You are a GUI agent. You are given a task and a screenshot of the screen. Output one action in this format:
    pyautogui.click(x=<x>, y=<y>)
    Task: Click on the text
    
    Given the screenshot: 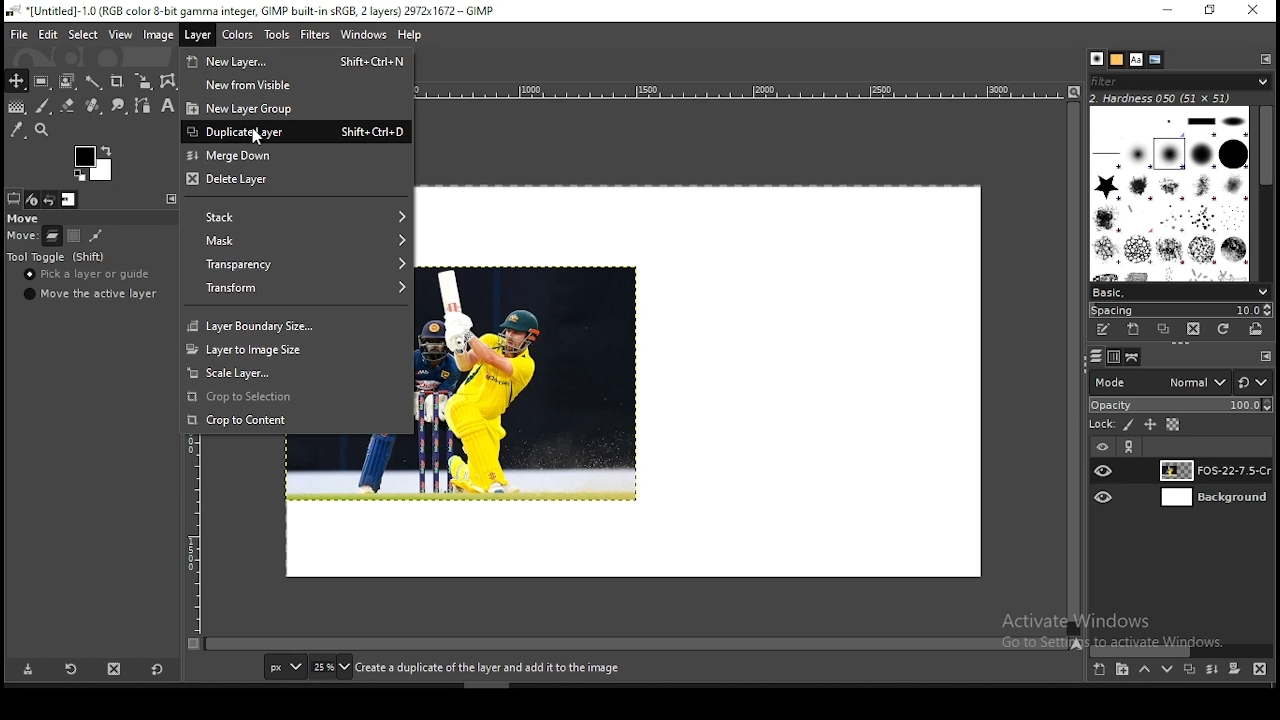 What is the action you would take?
    pyautogui.click(x=1162, y=97)
    